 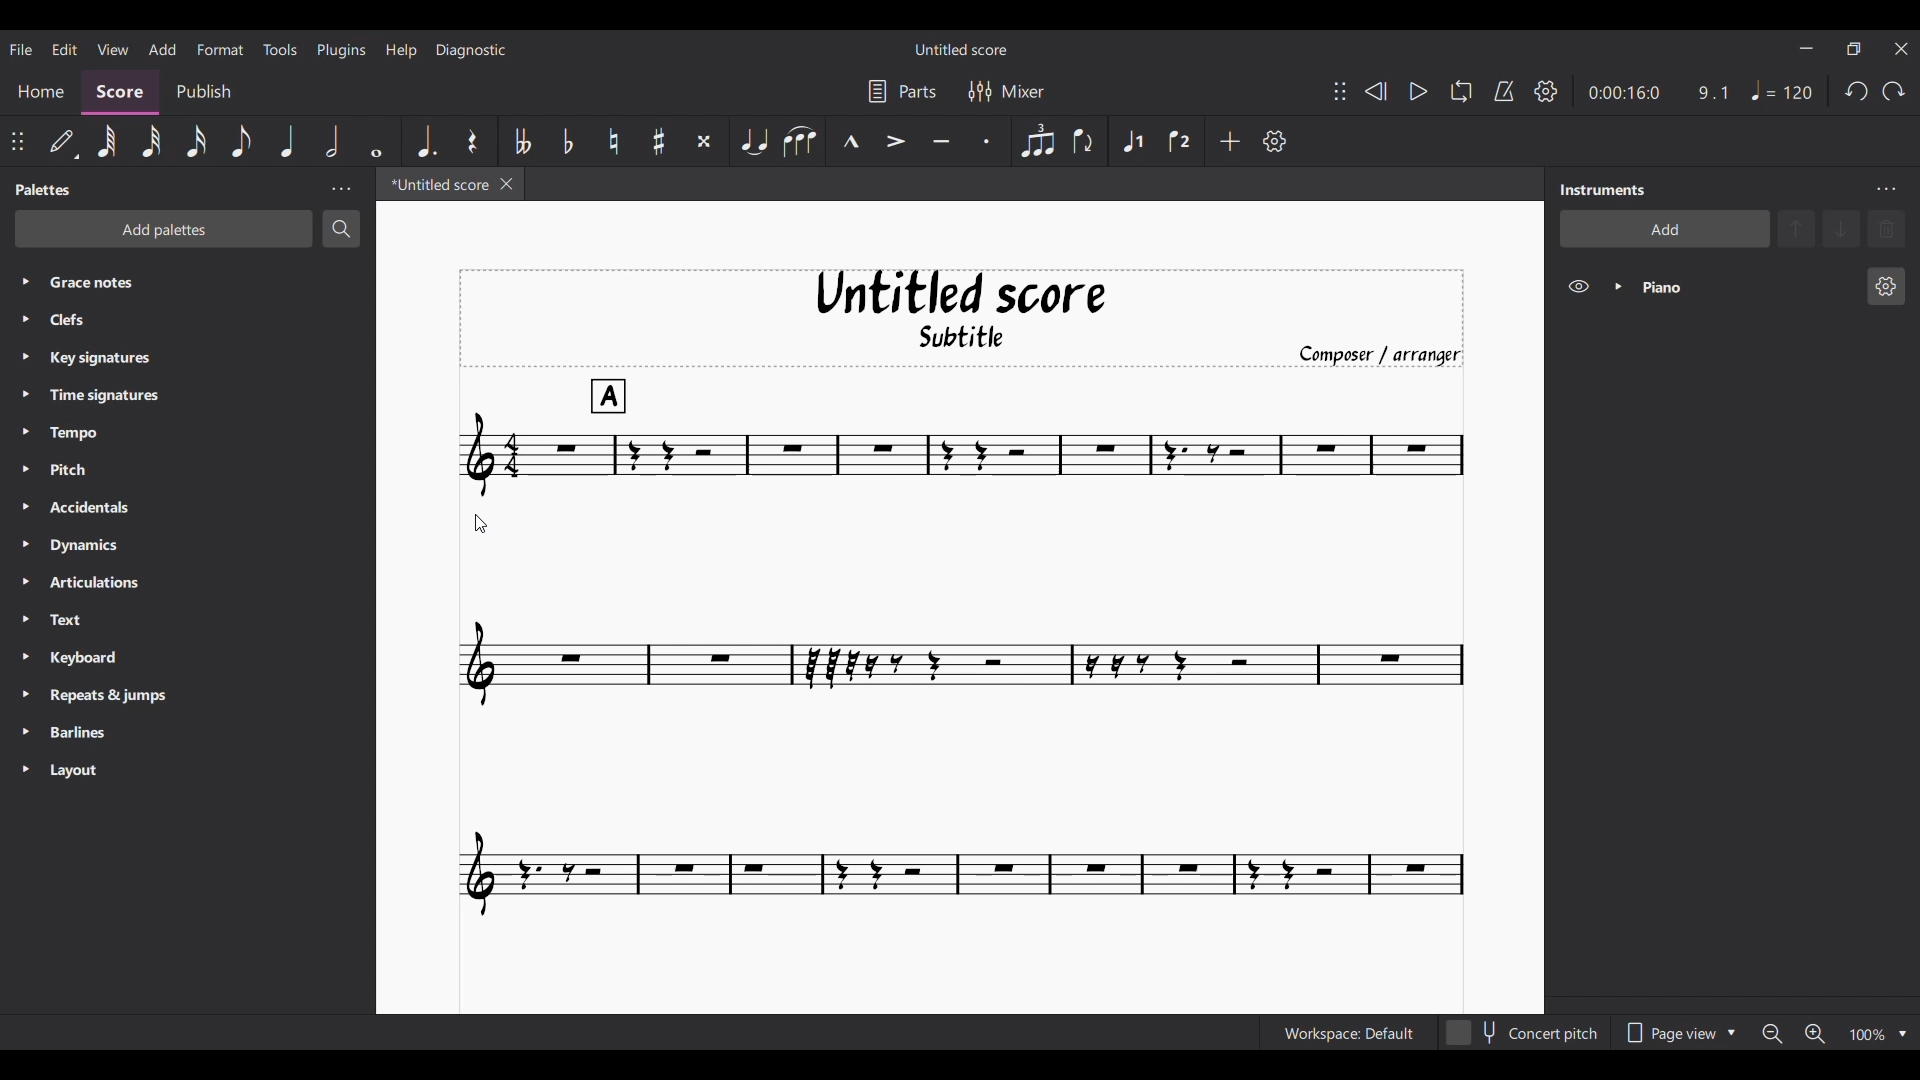 I want to click on Toggle natural, so click(x=613, y=141).